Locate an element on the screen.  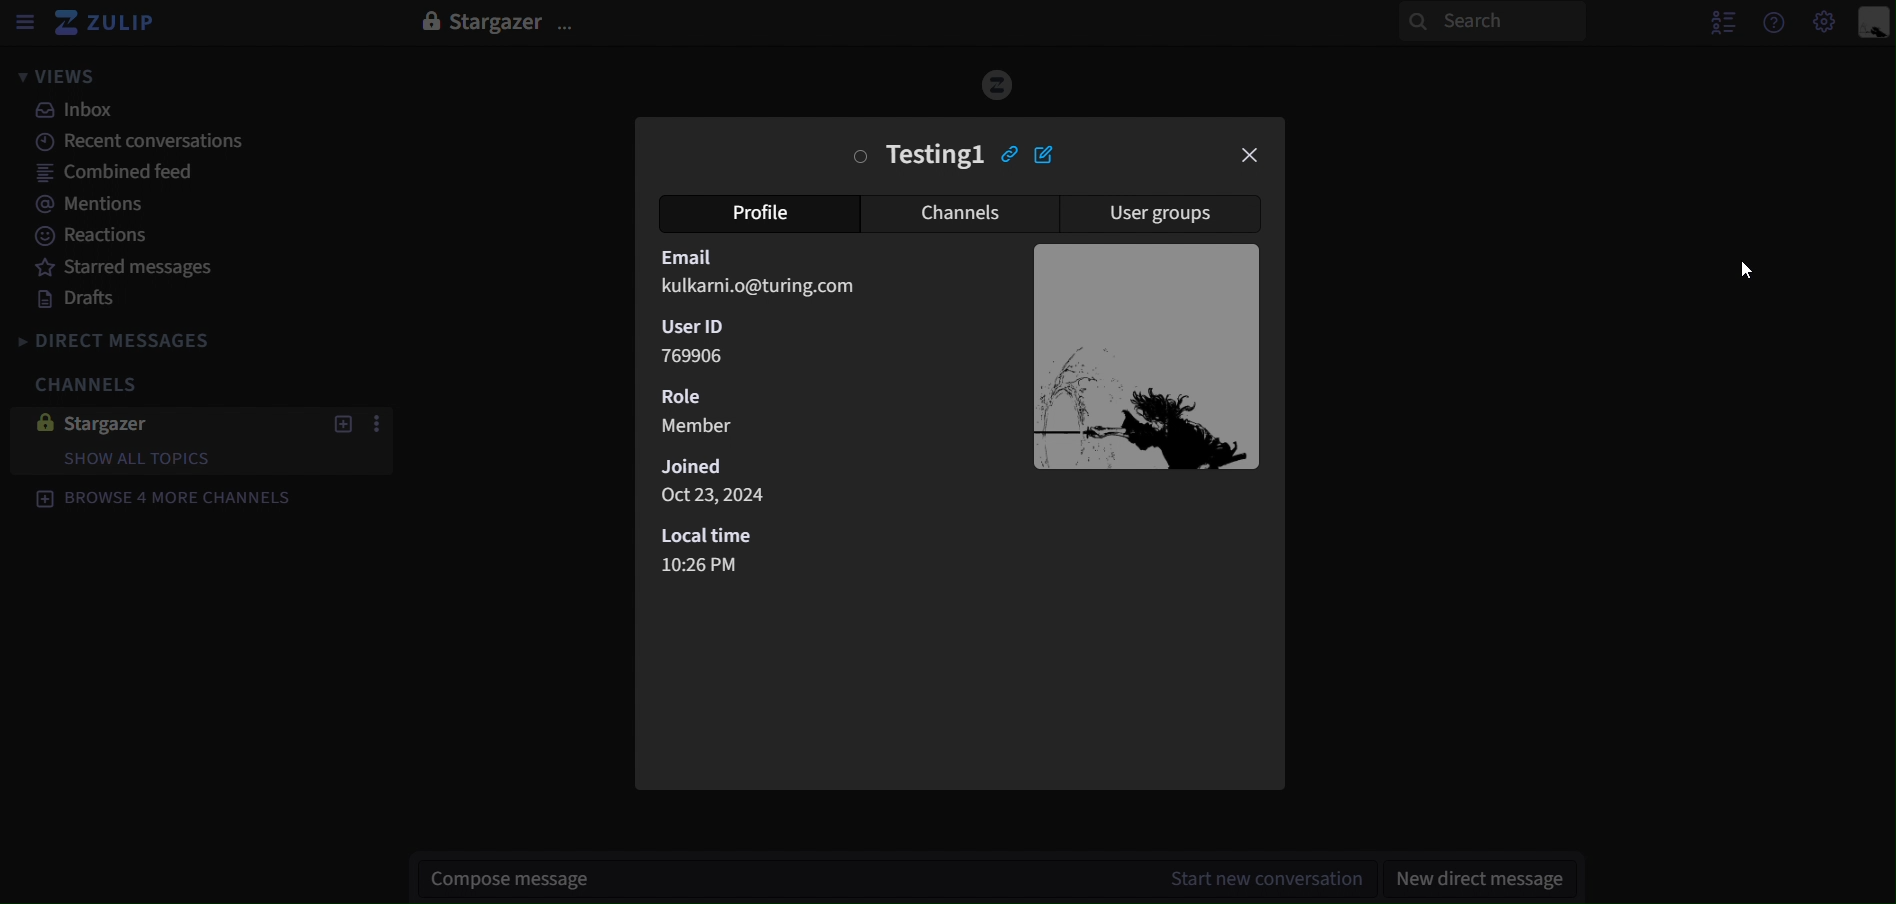
browse 4 more channels is located at coordinates (169, 500).